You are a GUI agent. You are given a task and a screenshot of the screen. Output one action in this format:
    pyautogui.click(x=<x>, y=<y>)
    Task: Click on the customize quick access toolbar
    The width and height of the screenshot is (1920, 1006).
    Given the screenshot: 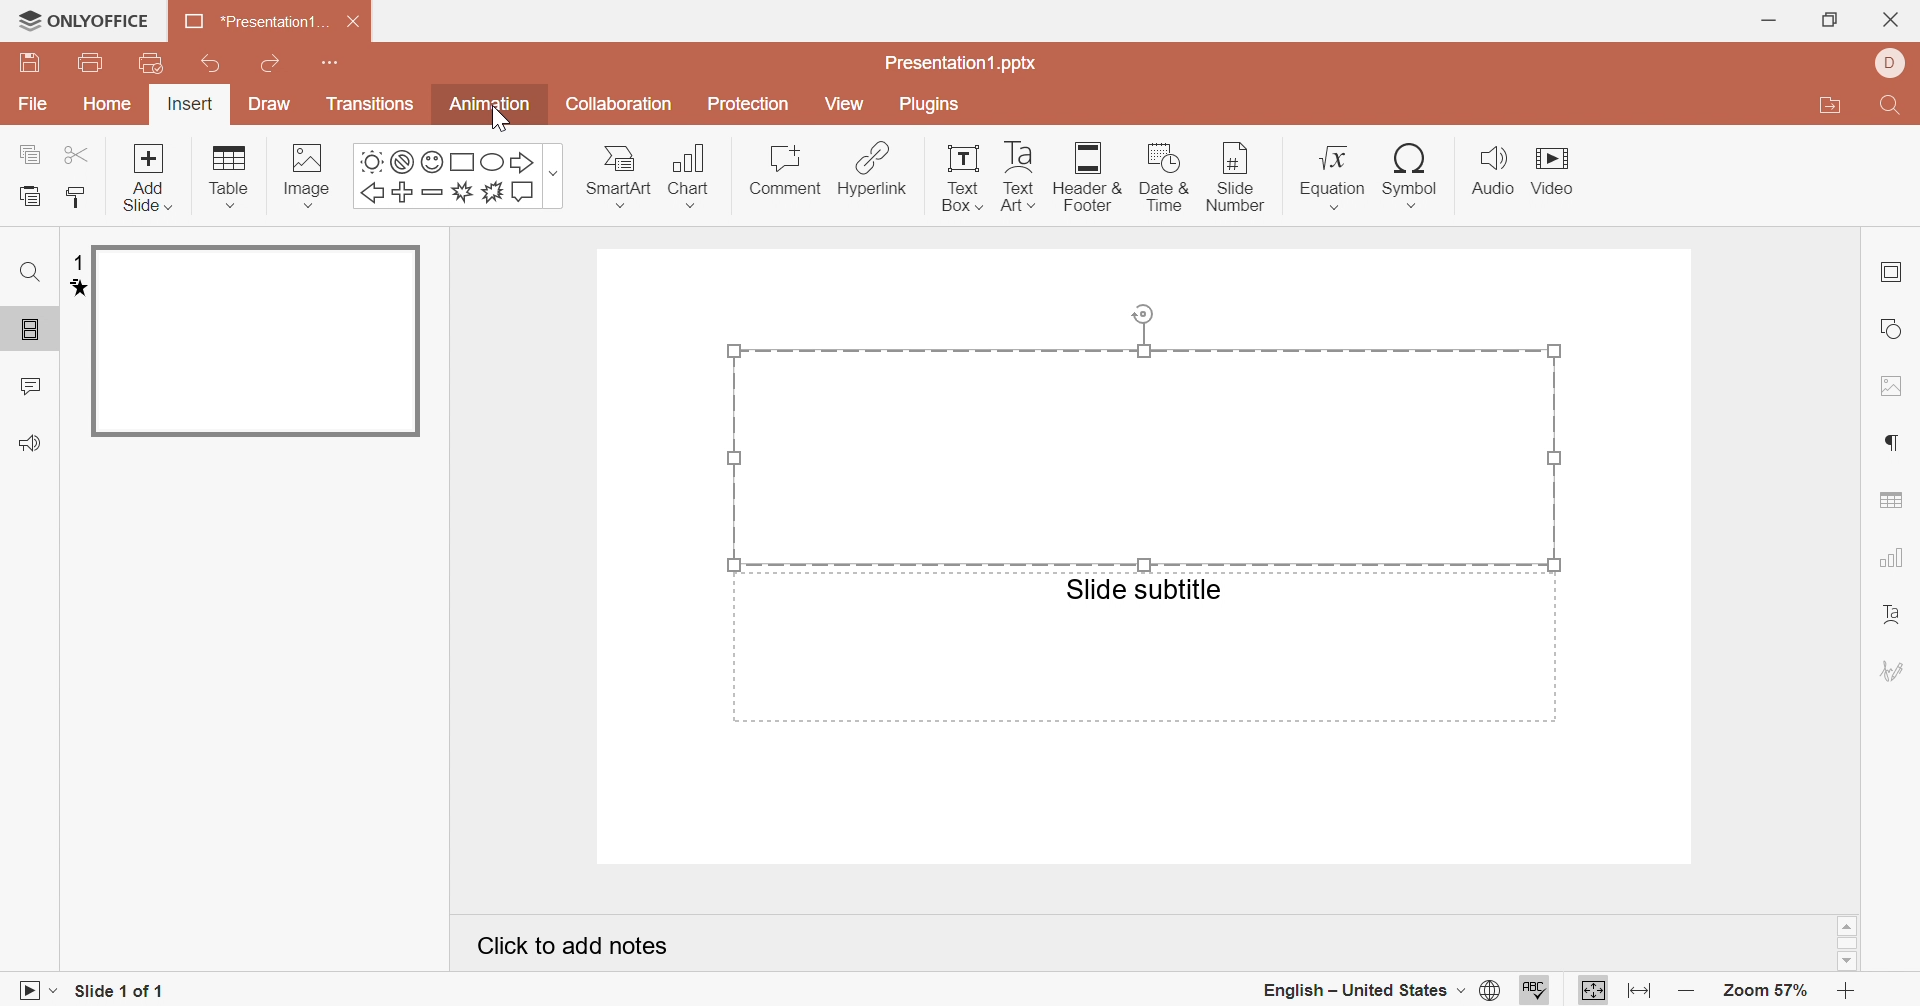 What is the action you would take?
    pyautogui.click(x=330, y=63)
    